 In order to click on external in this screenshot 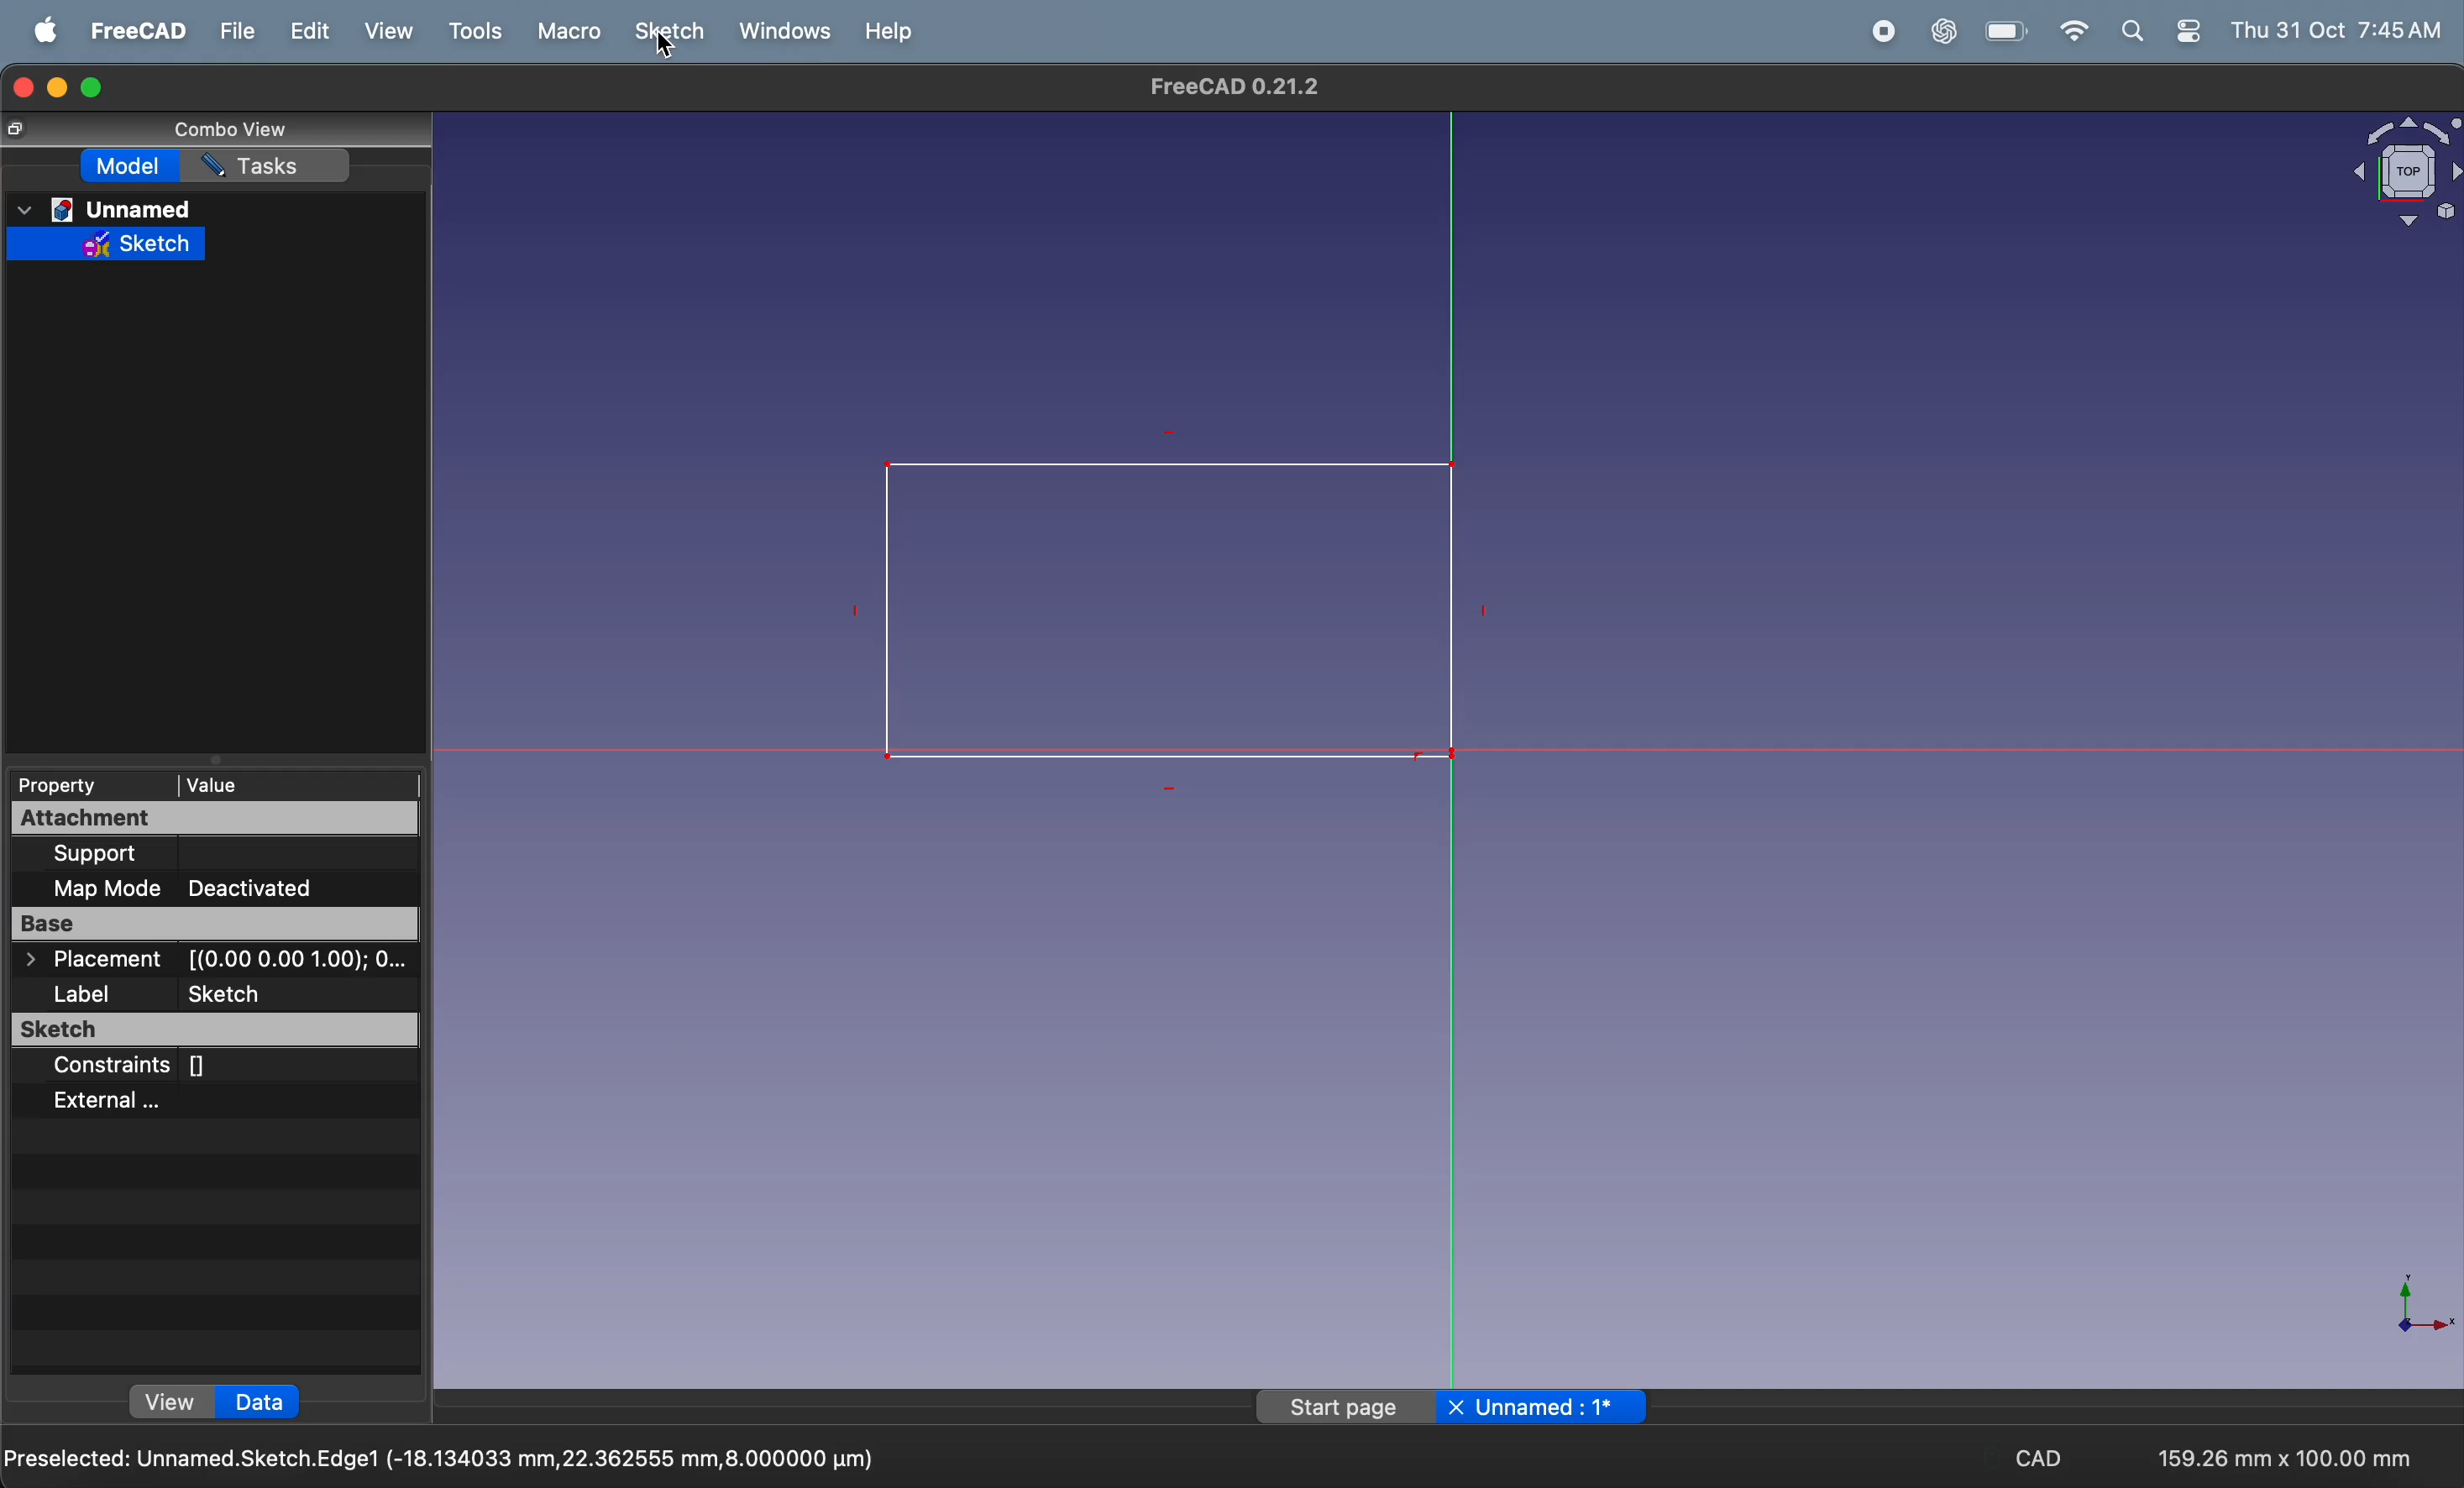, I will do `click(195, 1102)`.